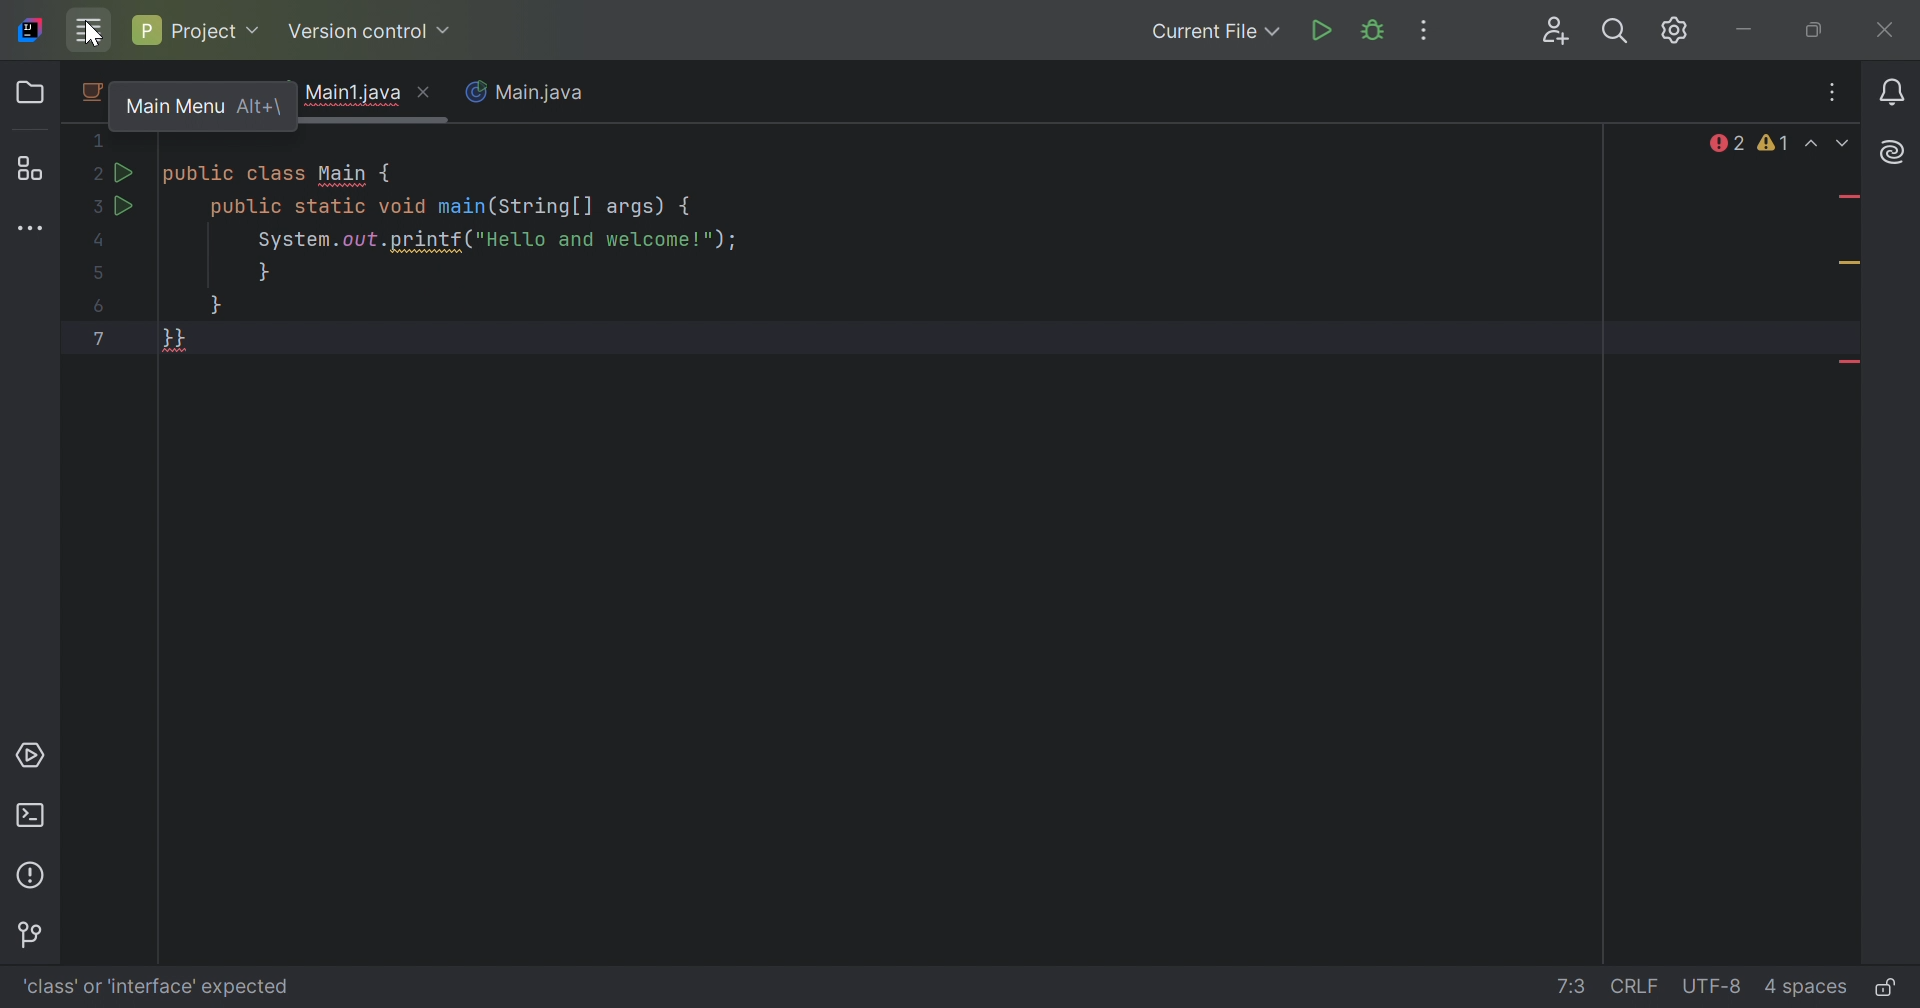 The width and height of the screenshot is (1920, 1008). Describe the element at coordinates (102, 243) in the screenshot. I see `4` at that location.